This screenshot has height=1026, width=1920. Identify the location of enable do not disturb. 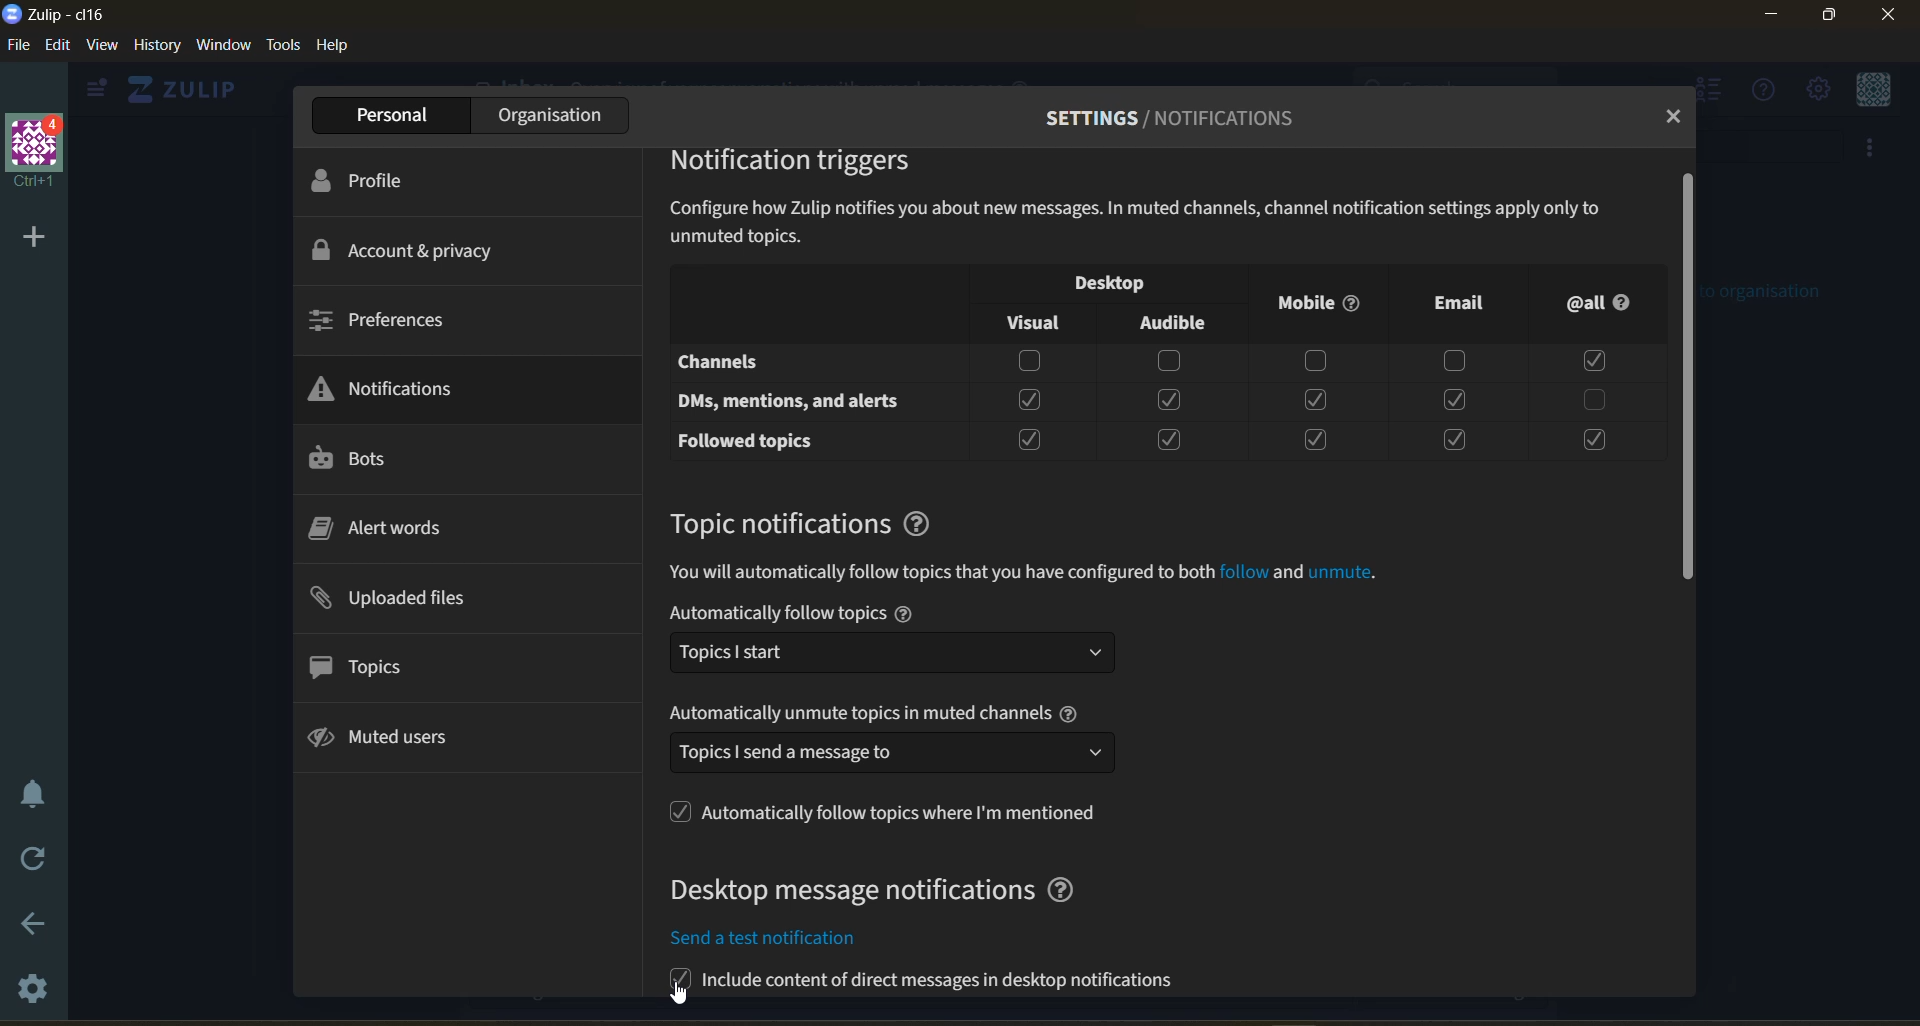
(35, 794).